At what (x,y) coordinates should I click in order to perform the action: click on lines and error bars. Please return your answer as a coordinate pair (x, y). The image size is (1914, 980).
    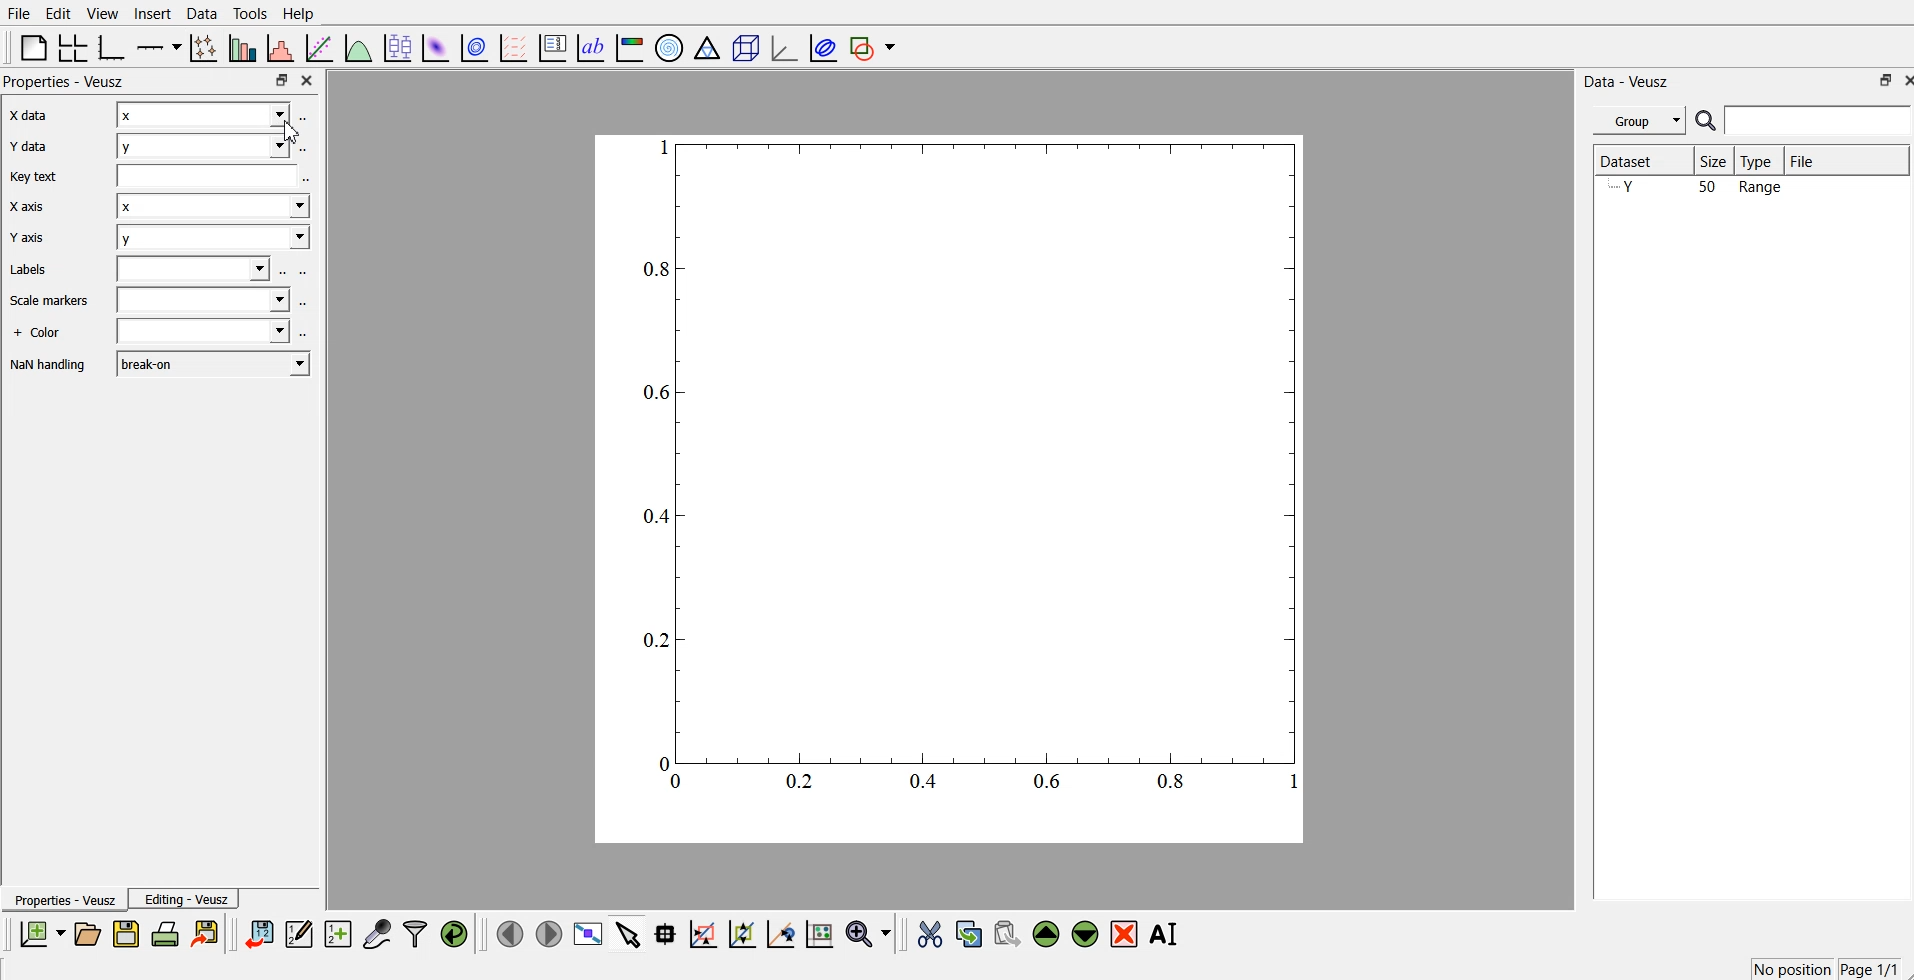
    Looking at the image, I should click on (206, 47).